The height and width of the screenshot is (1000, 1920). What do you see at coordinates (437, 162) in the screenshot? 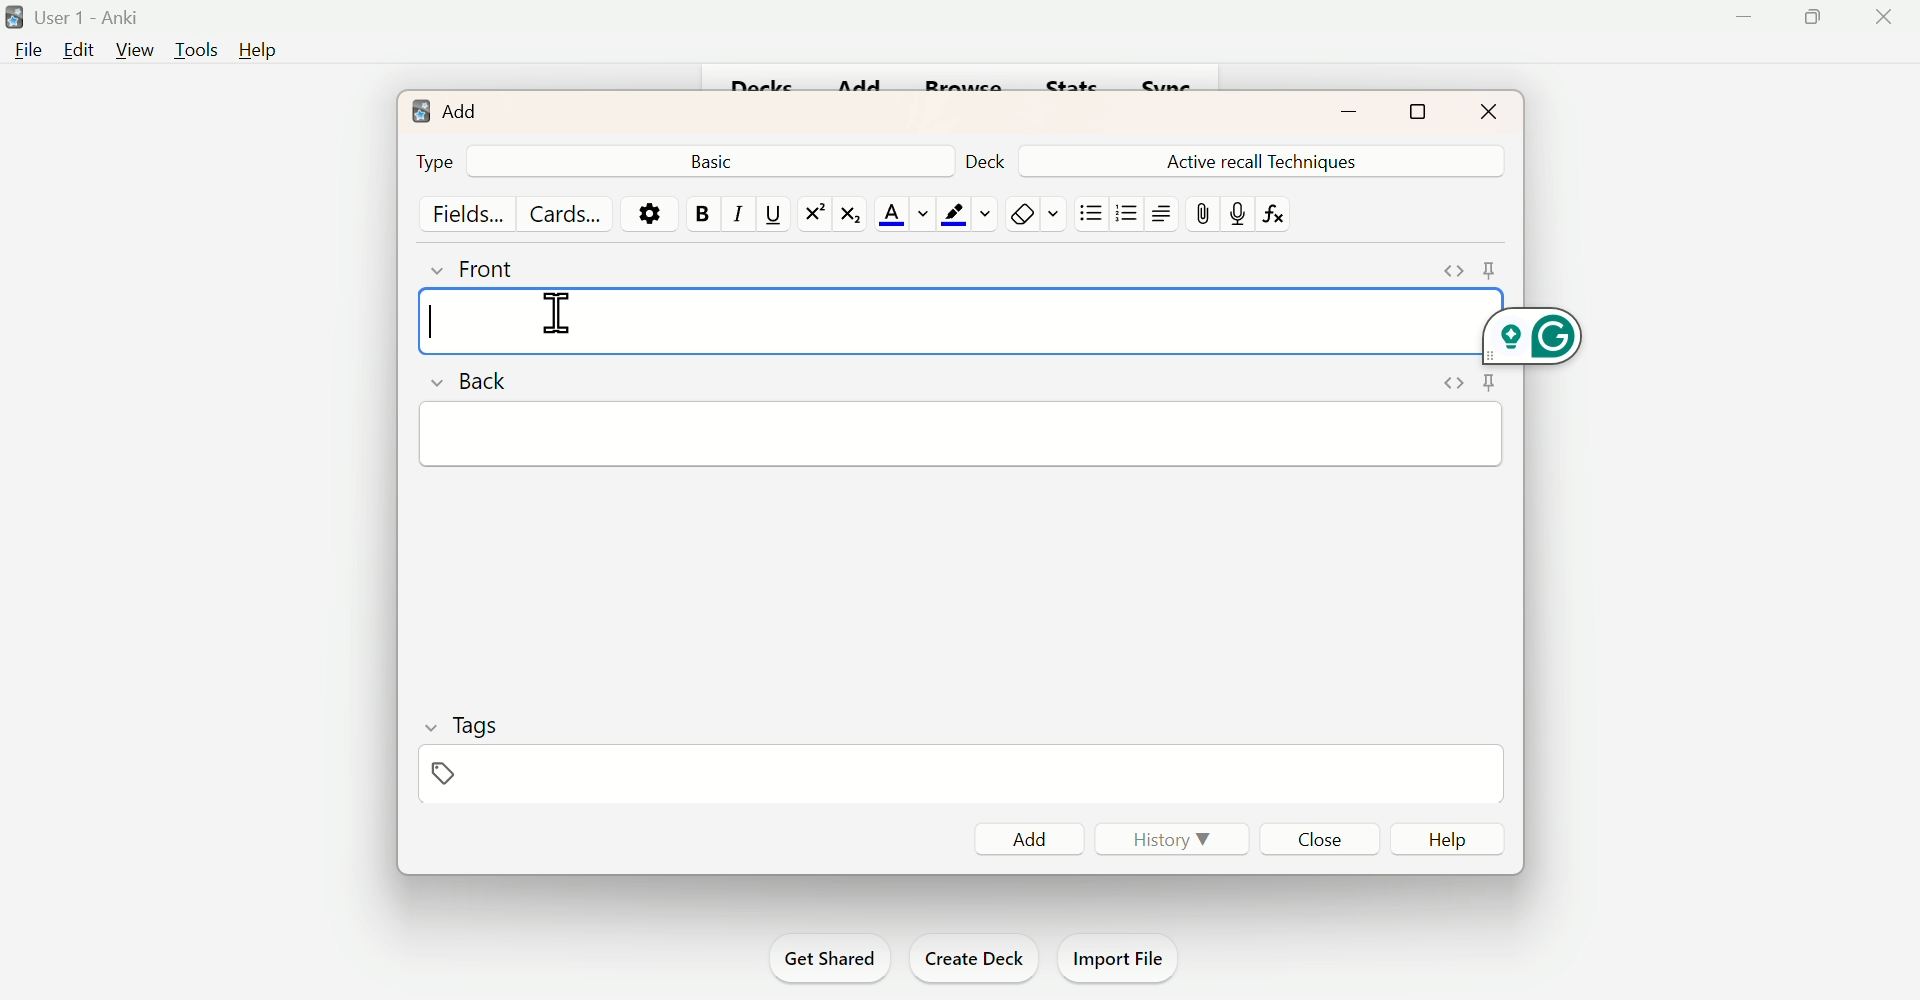
I see `Type` at bounding box center [437, 162].